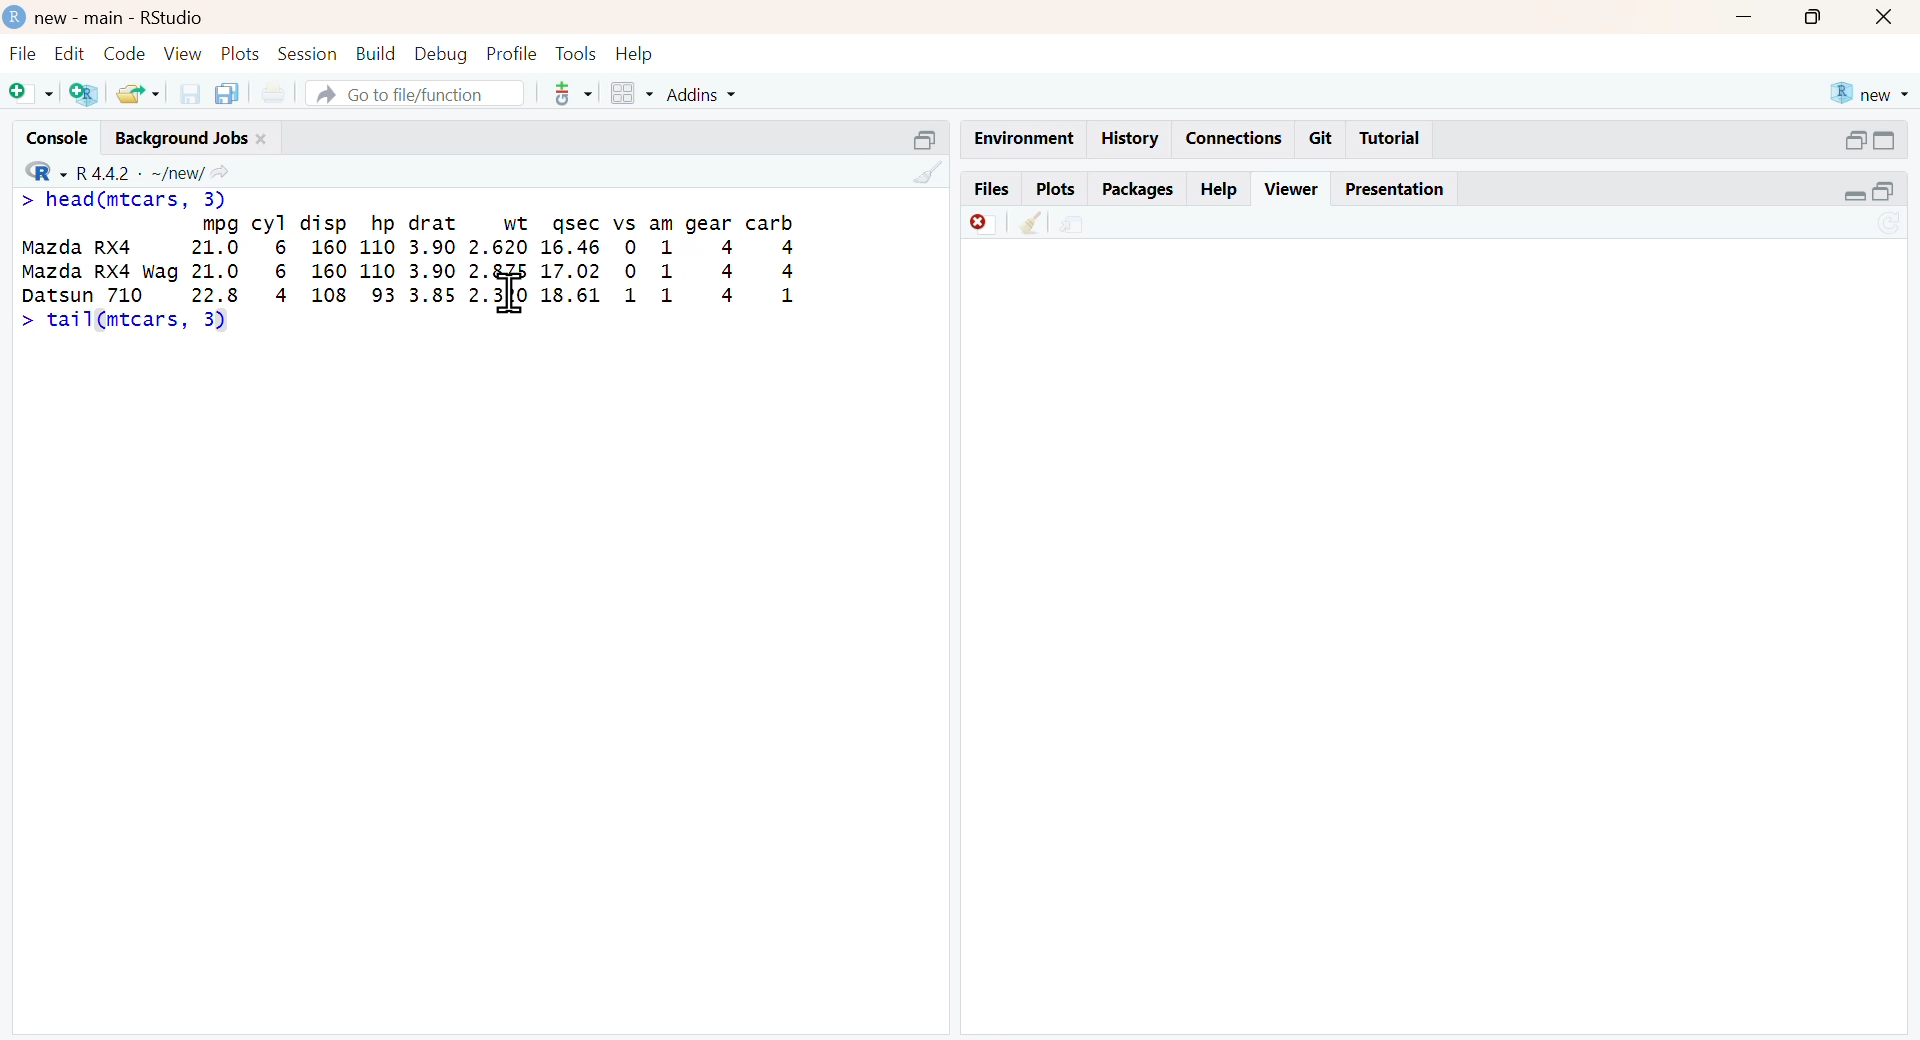 The image size is (1920, 1040). What do you see at coordinates (623, 94) in the screenshot?
I see `windows pane` at bounding box center [623, 94].